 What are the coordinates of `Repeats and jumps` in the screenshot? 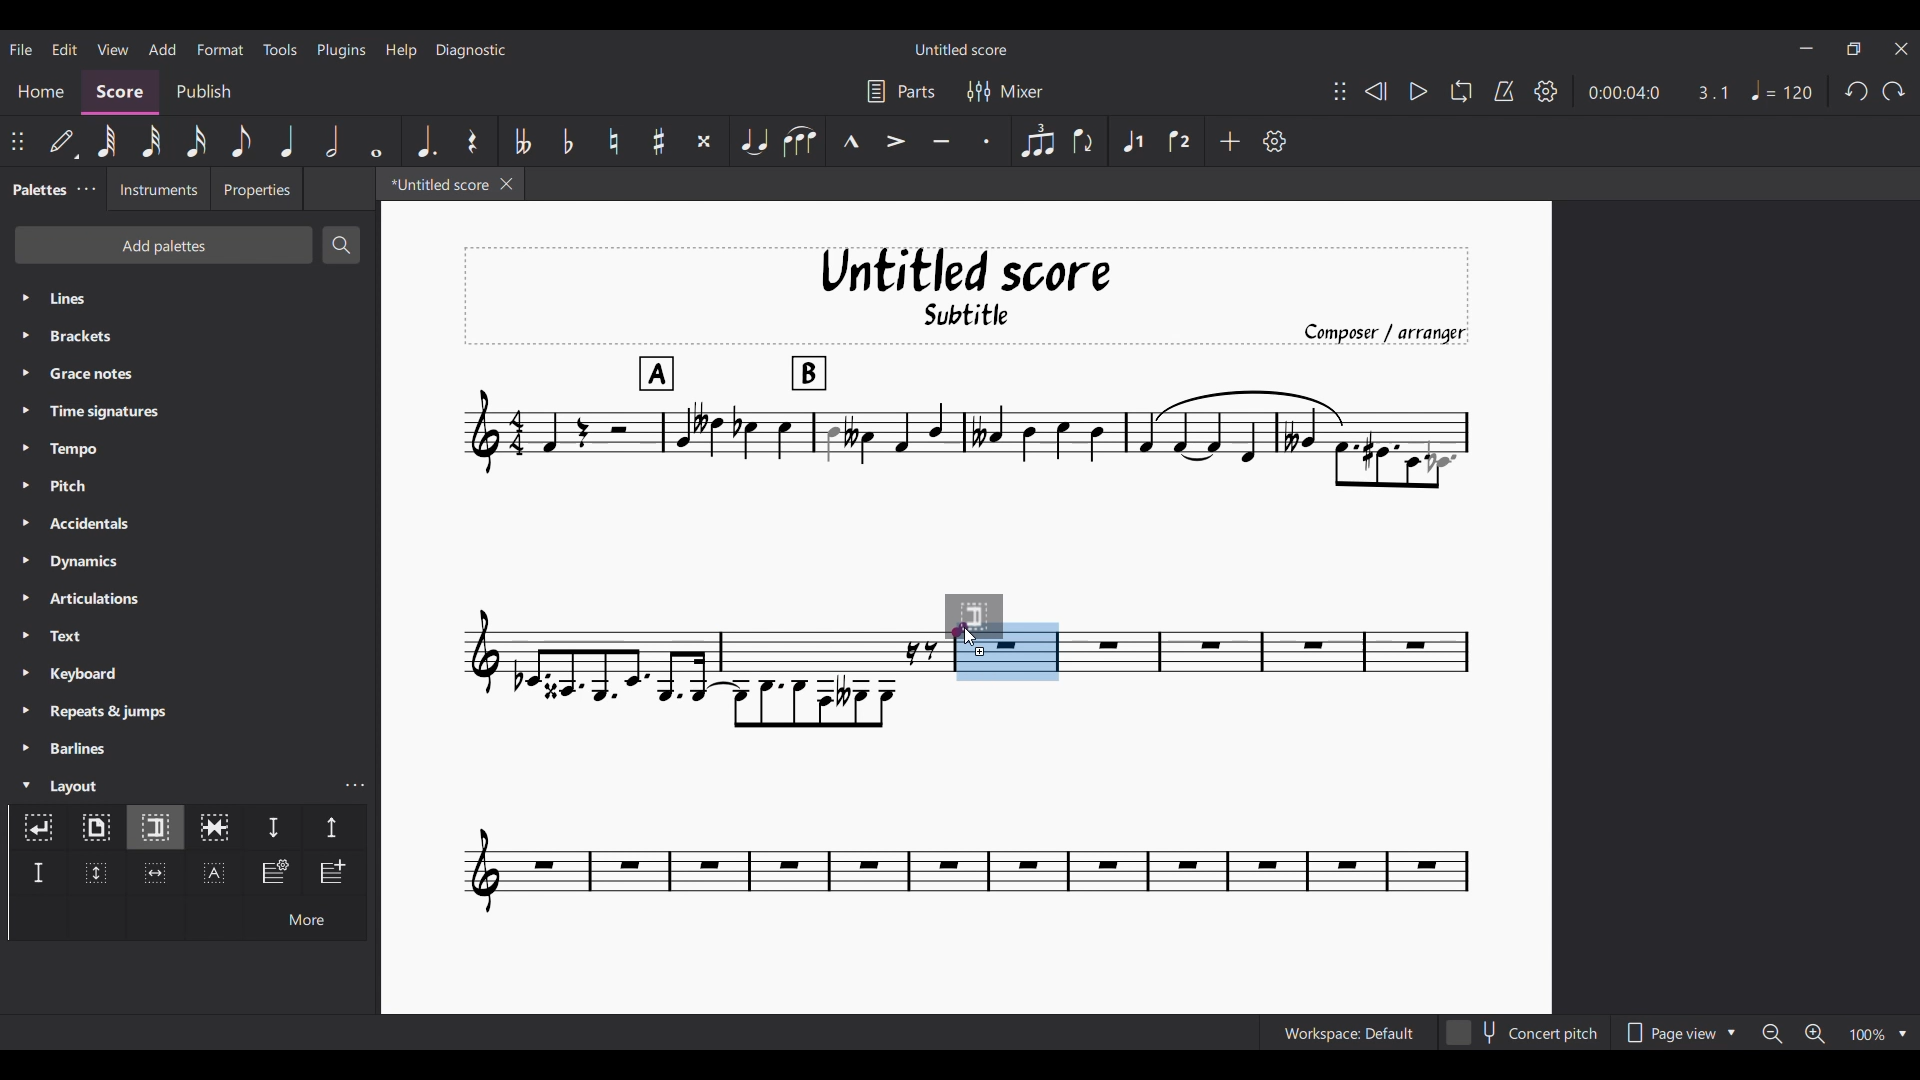 It's located at (189, 712).